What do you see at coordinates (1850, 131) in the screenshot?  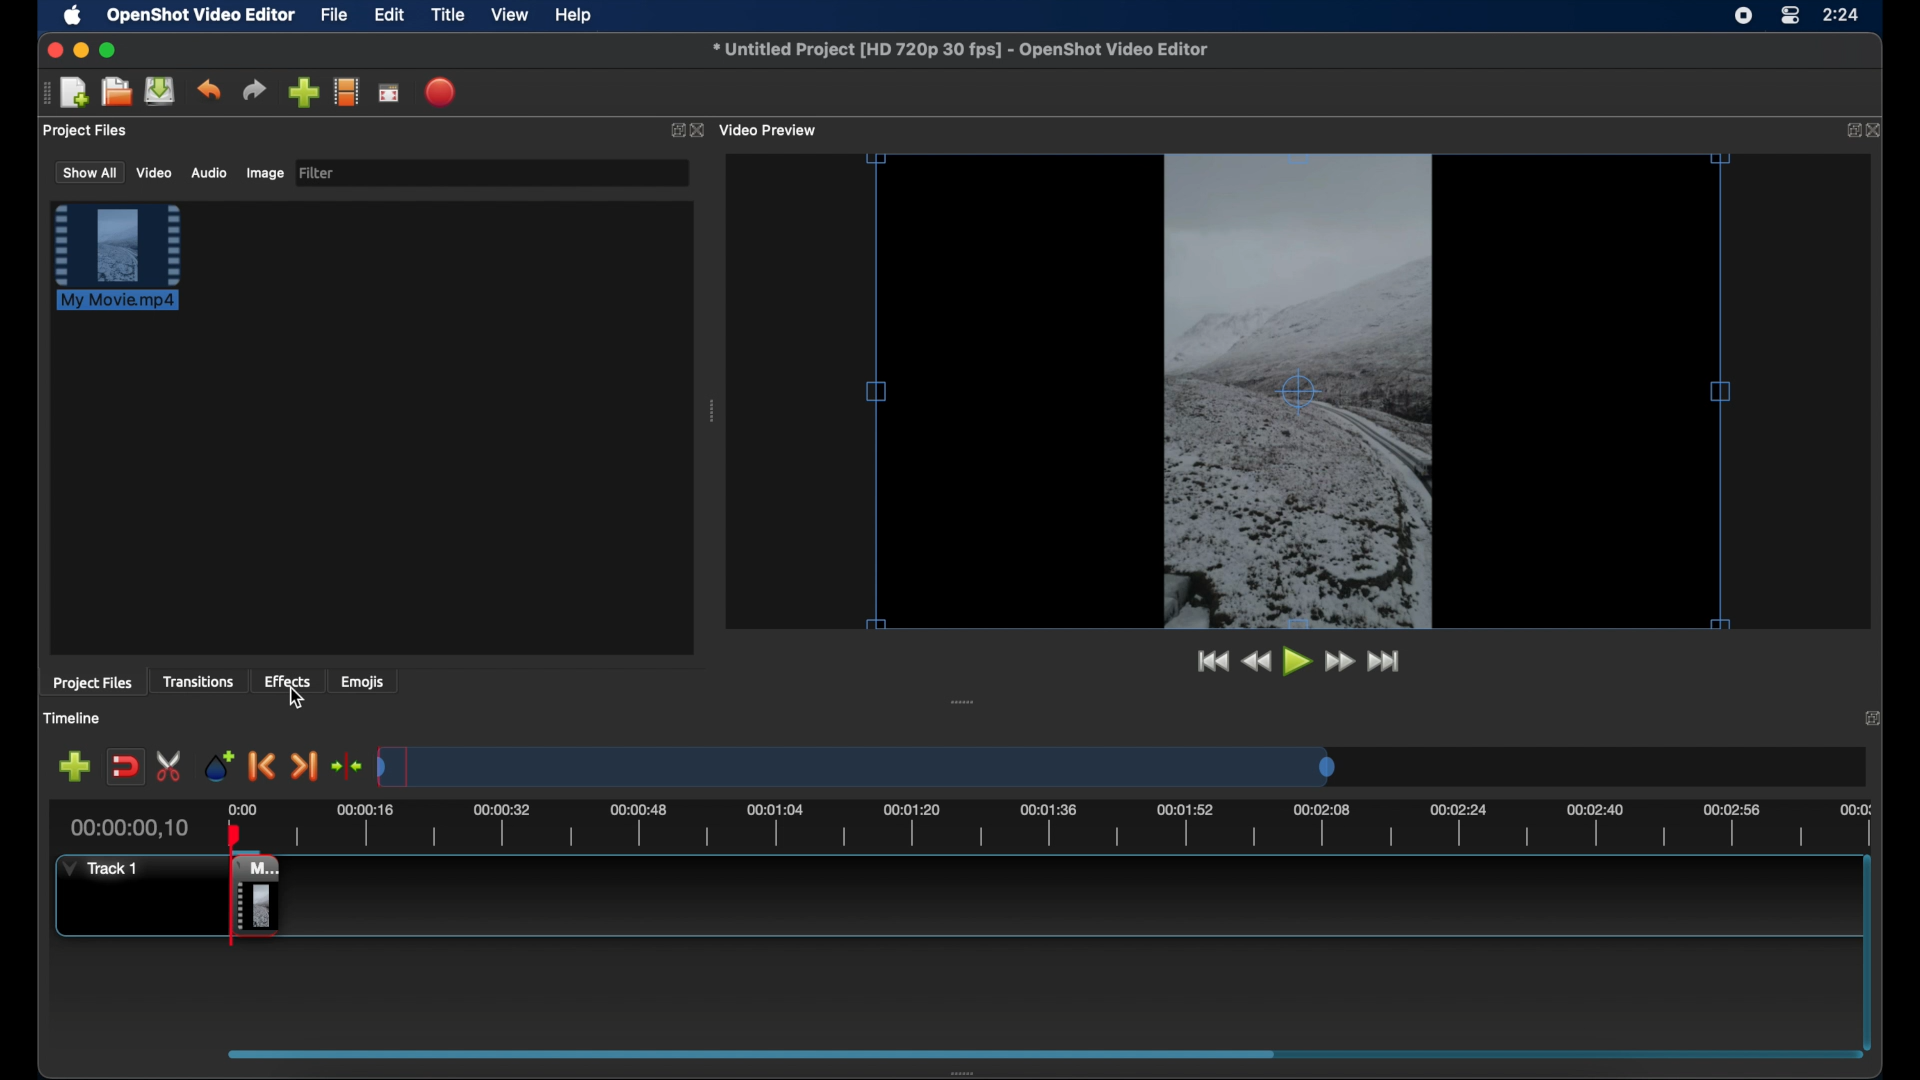 I see `expand` at bounding box center [1850, 131].